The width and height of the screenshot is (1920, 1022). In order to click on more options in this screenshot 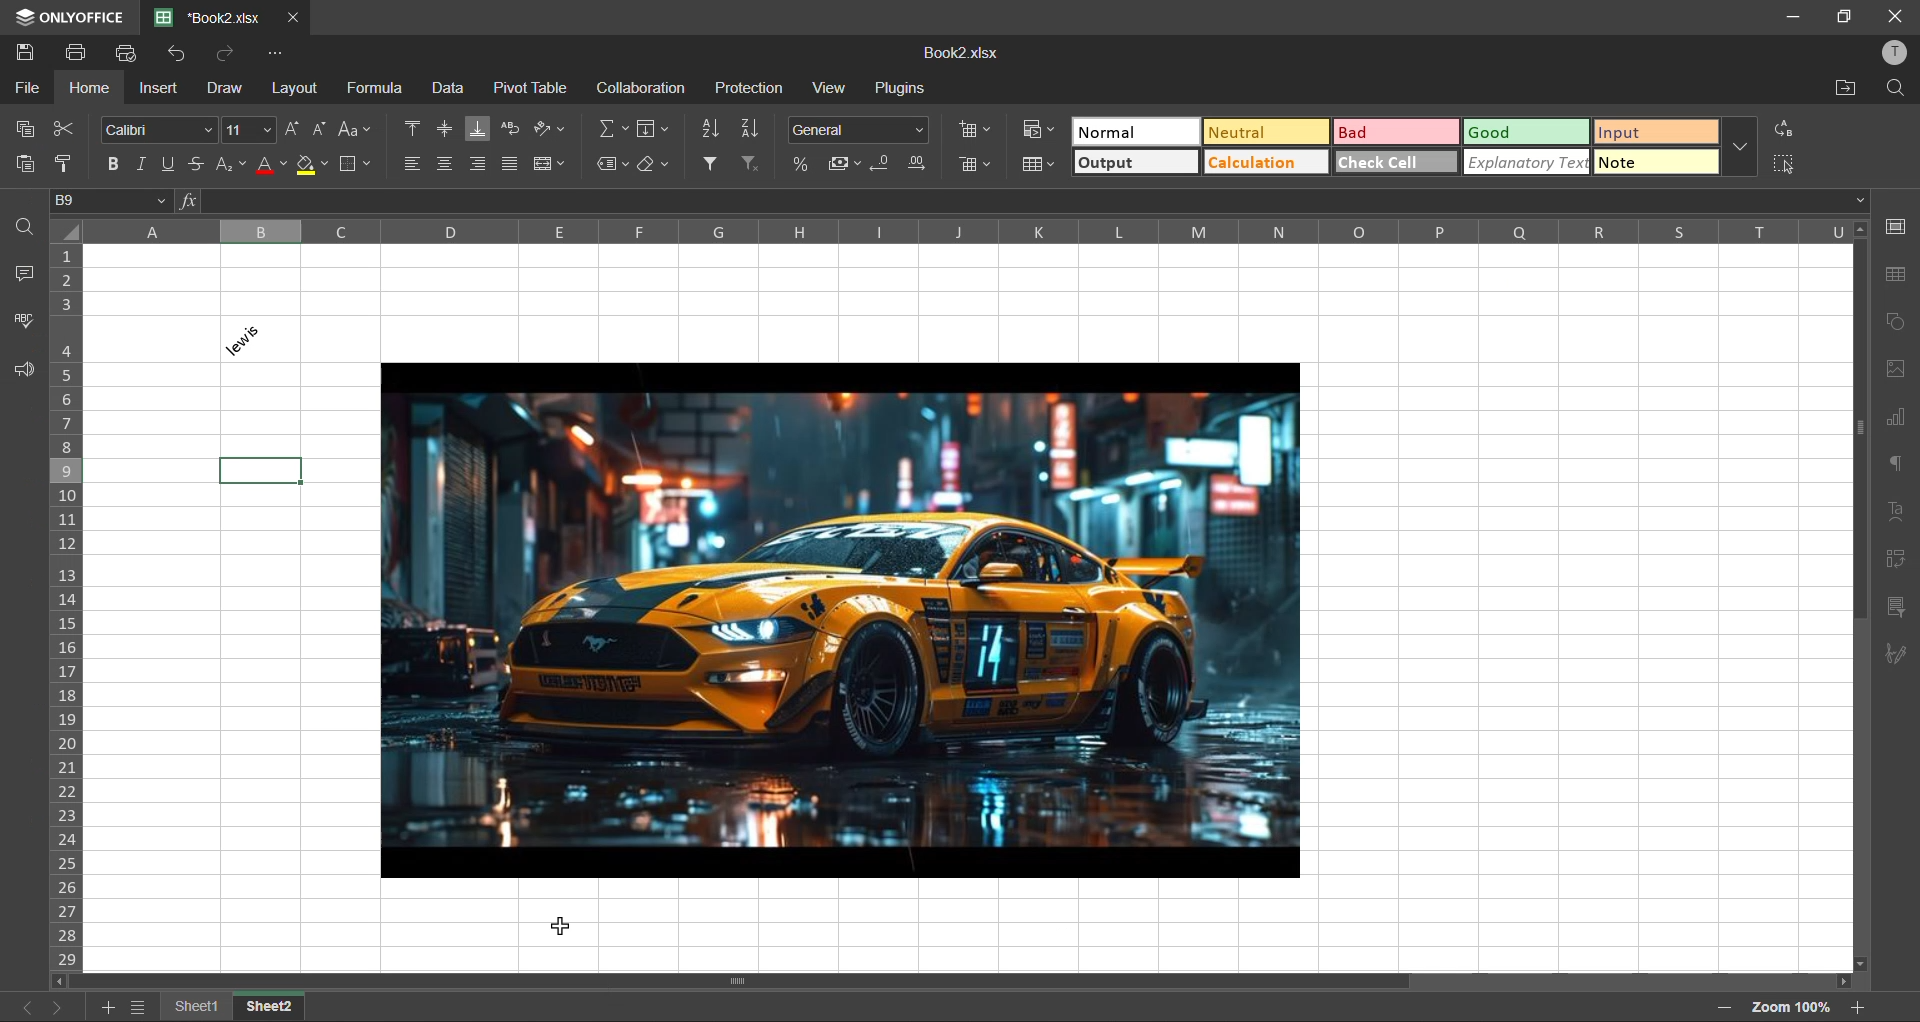, I will do `click(1741, 148)`.